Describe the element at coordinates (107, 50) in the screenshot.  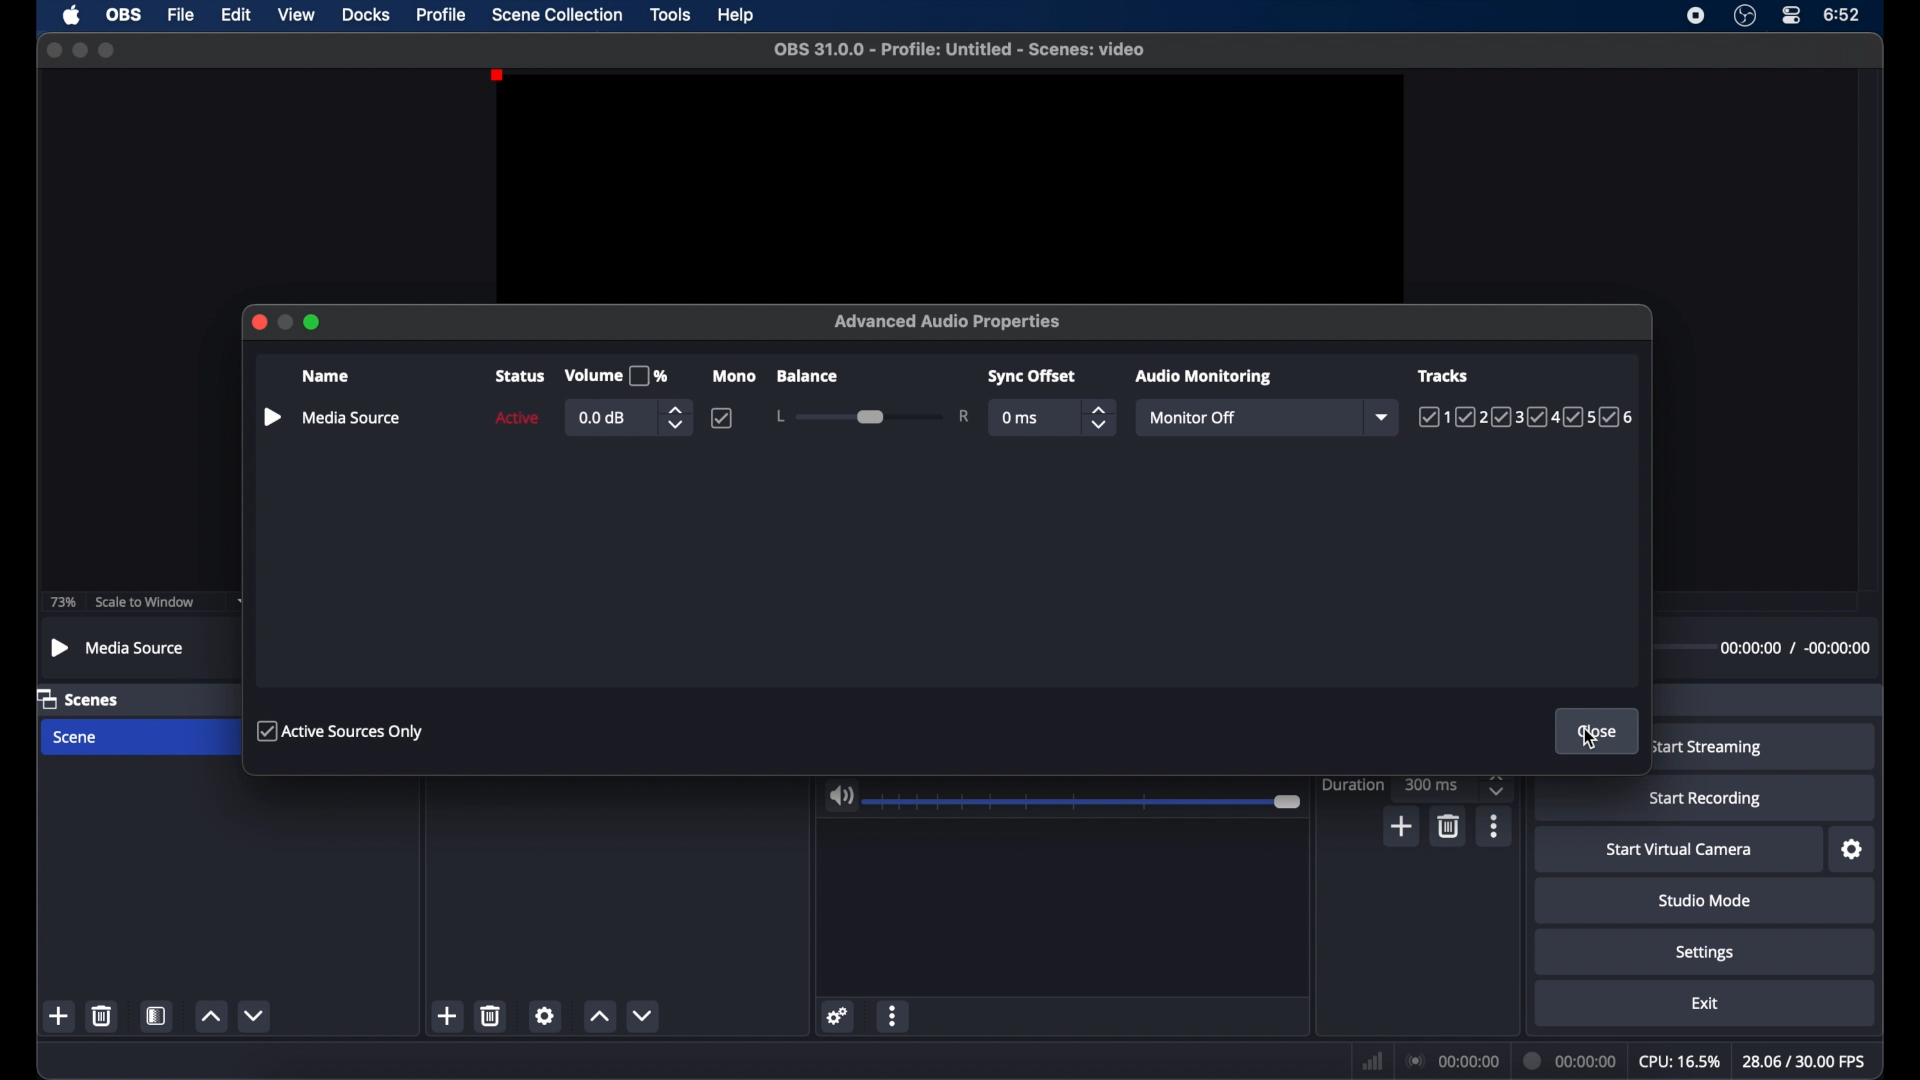
I see `maximize` at that location.